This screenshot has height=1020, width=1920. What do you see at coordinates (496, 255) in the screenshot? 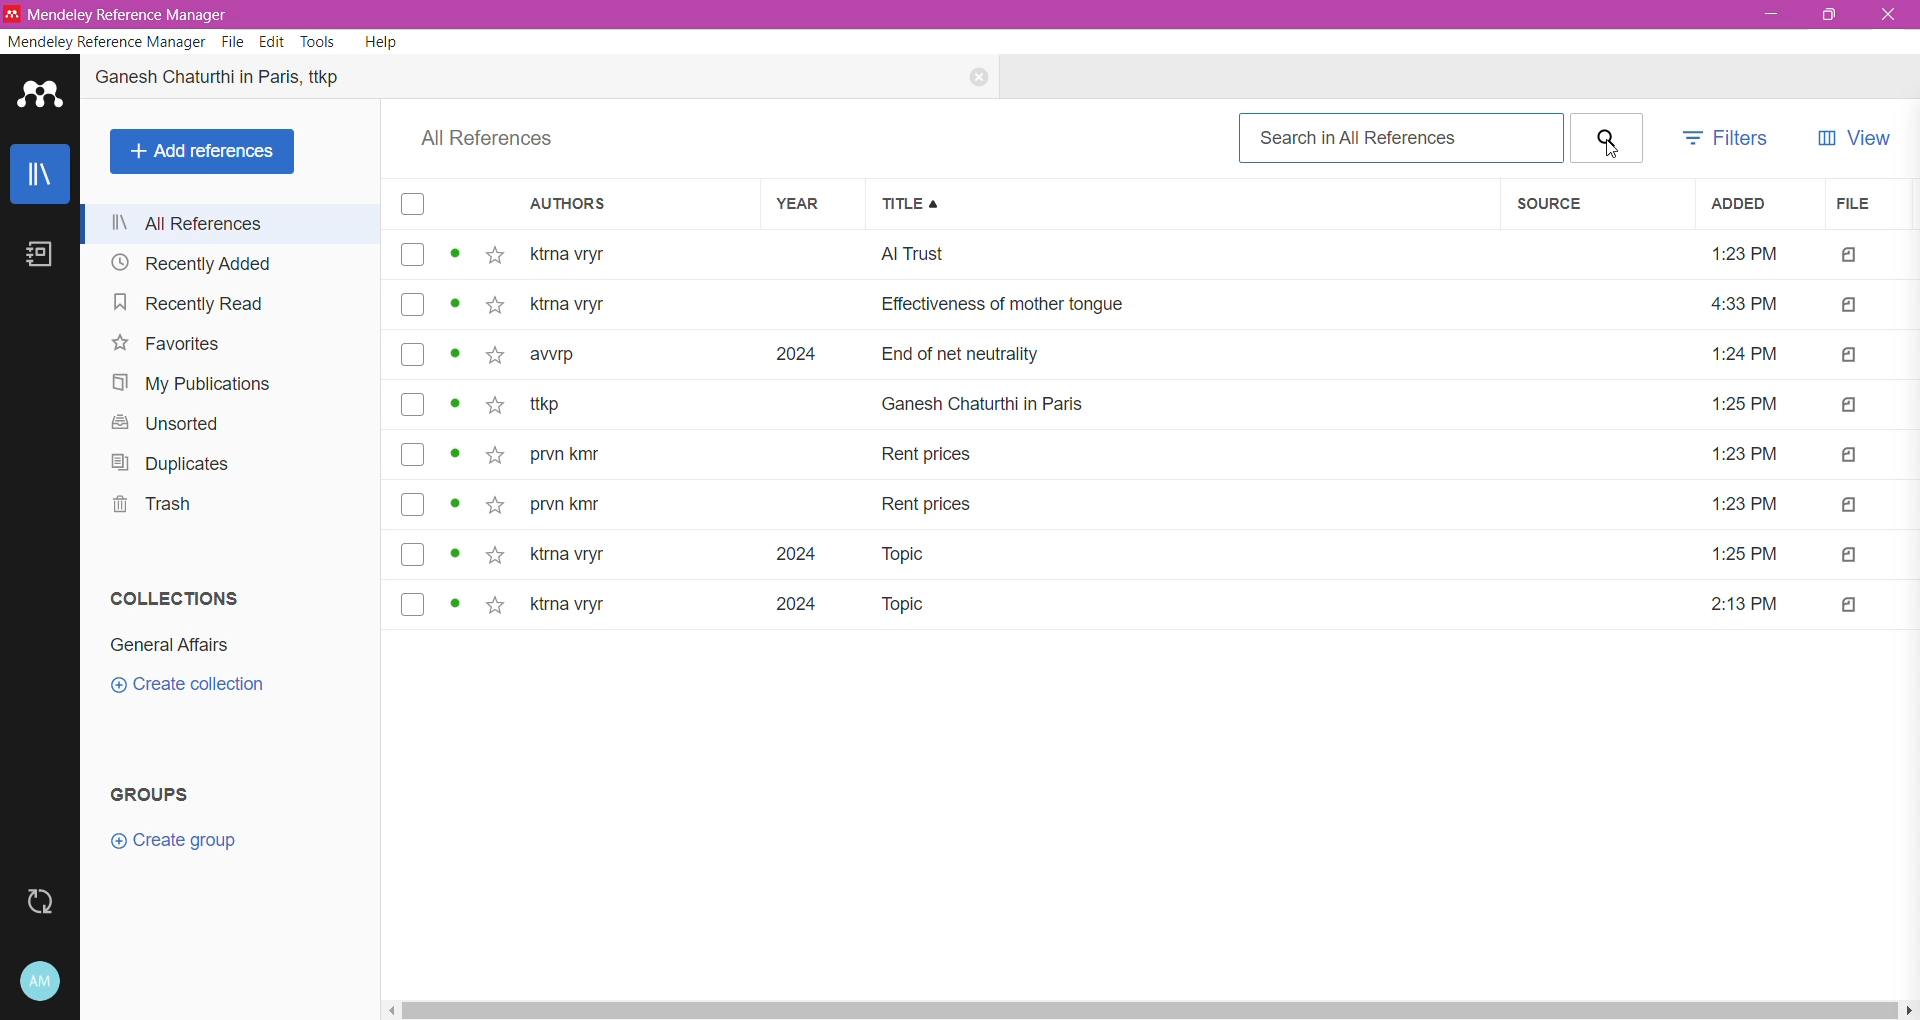
I see `add to favorites` at bounding box center [496, 255].